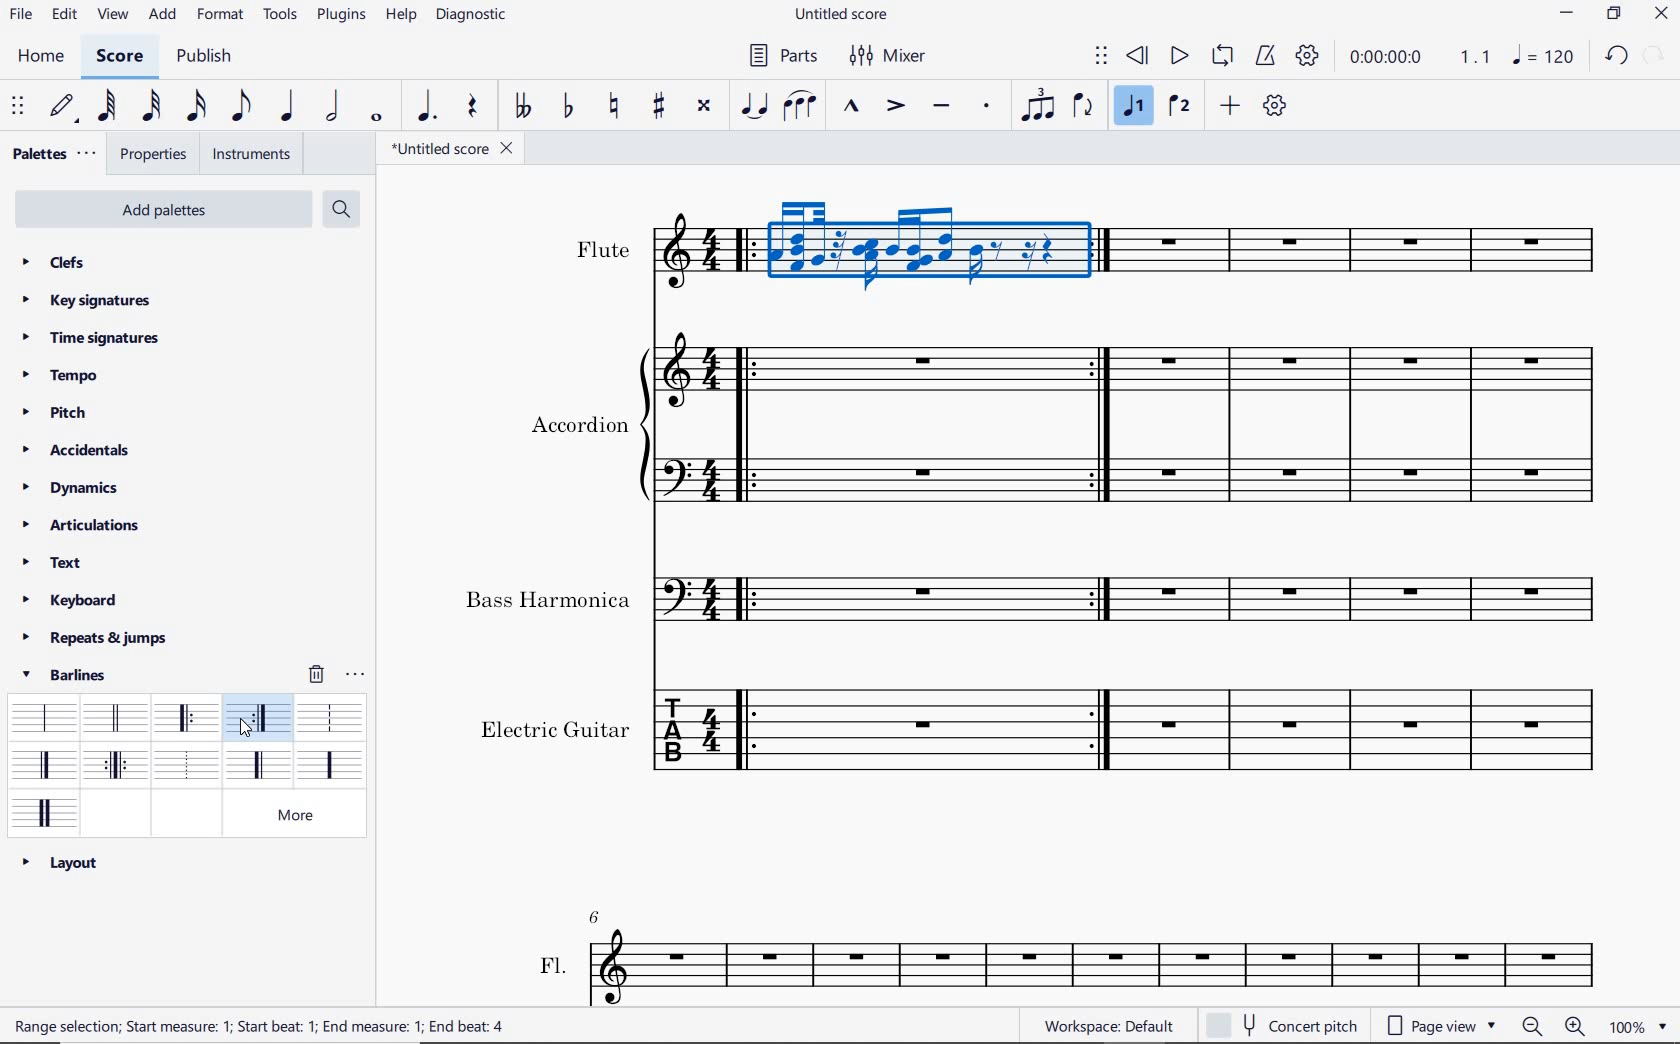  I want to click on HOME, so click(42, 59).